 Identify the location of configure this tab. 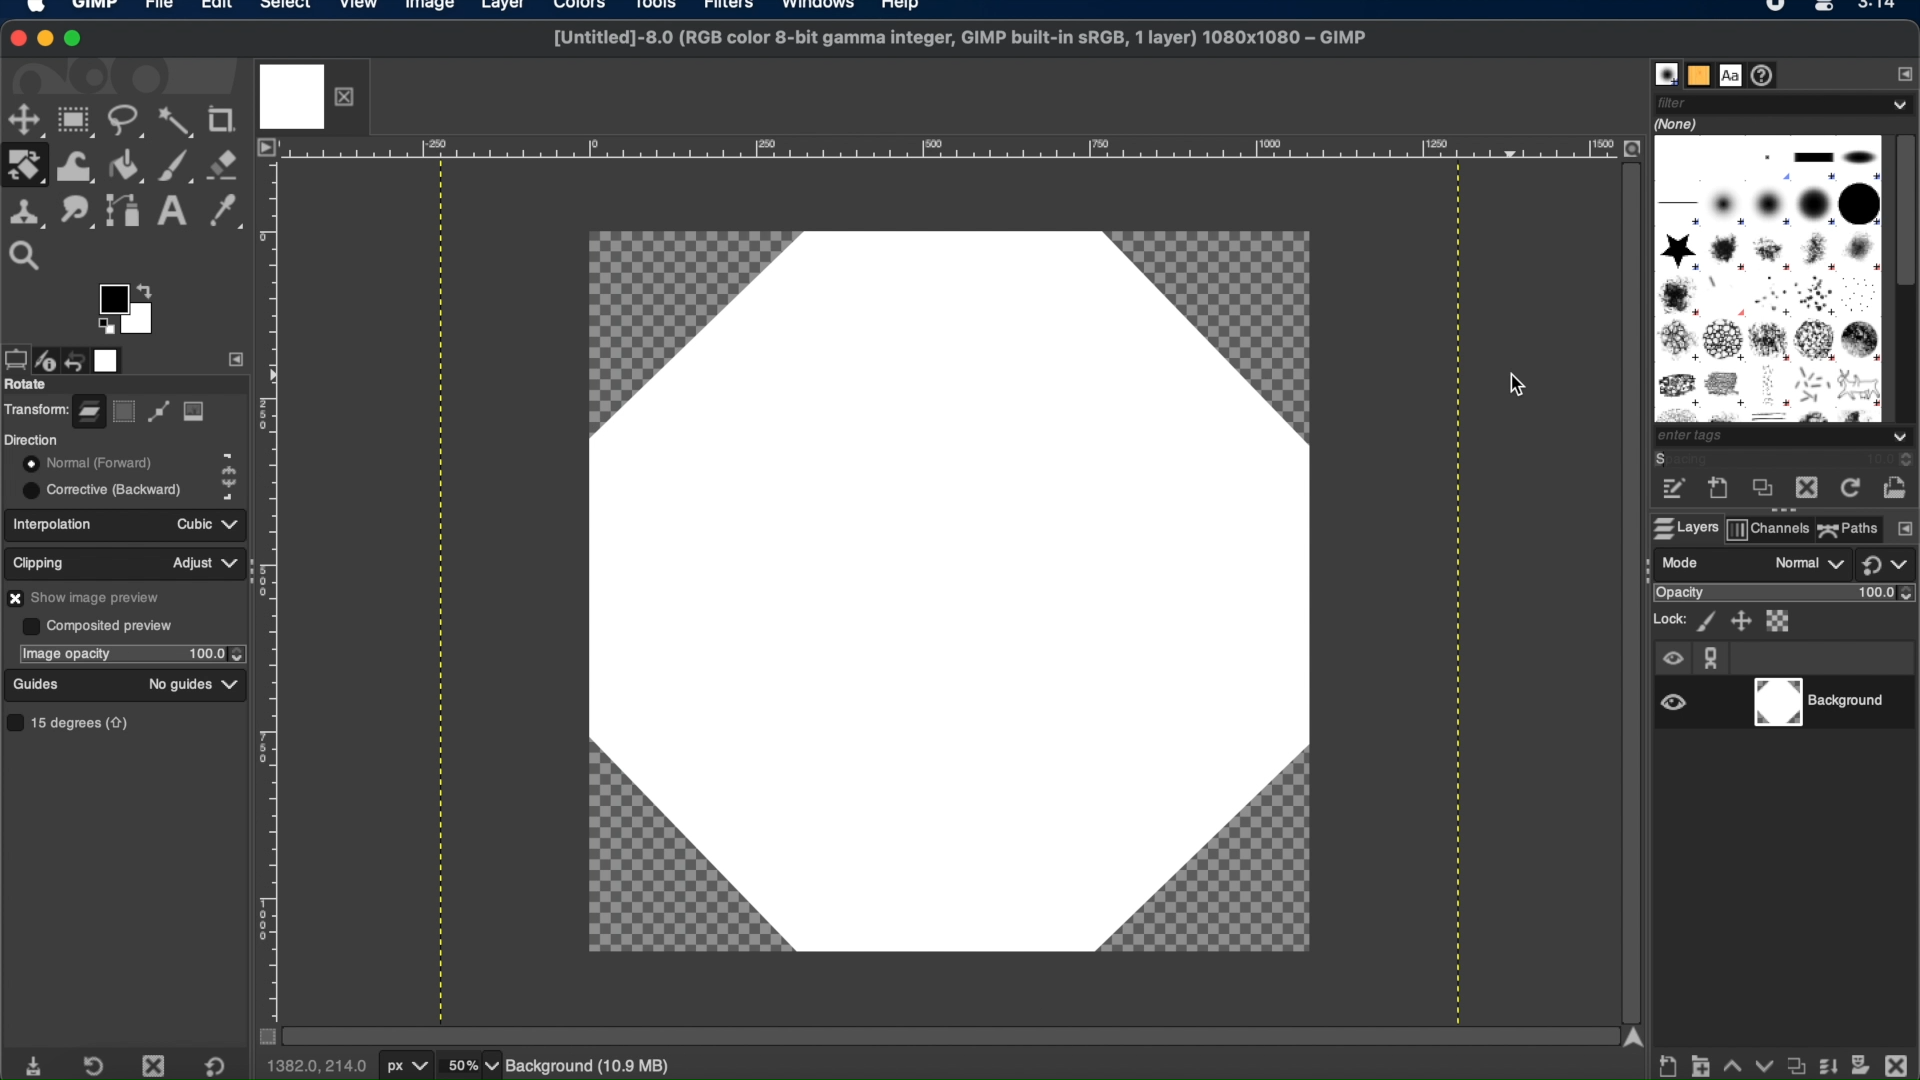
(1901, 73).